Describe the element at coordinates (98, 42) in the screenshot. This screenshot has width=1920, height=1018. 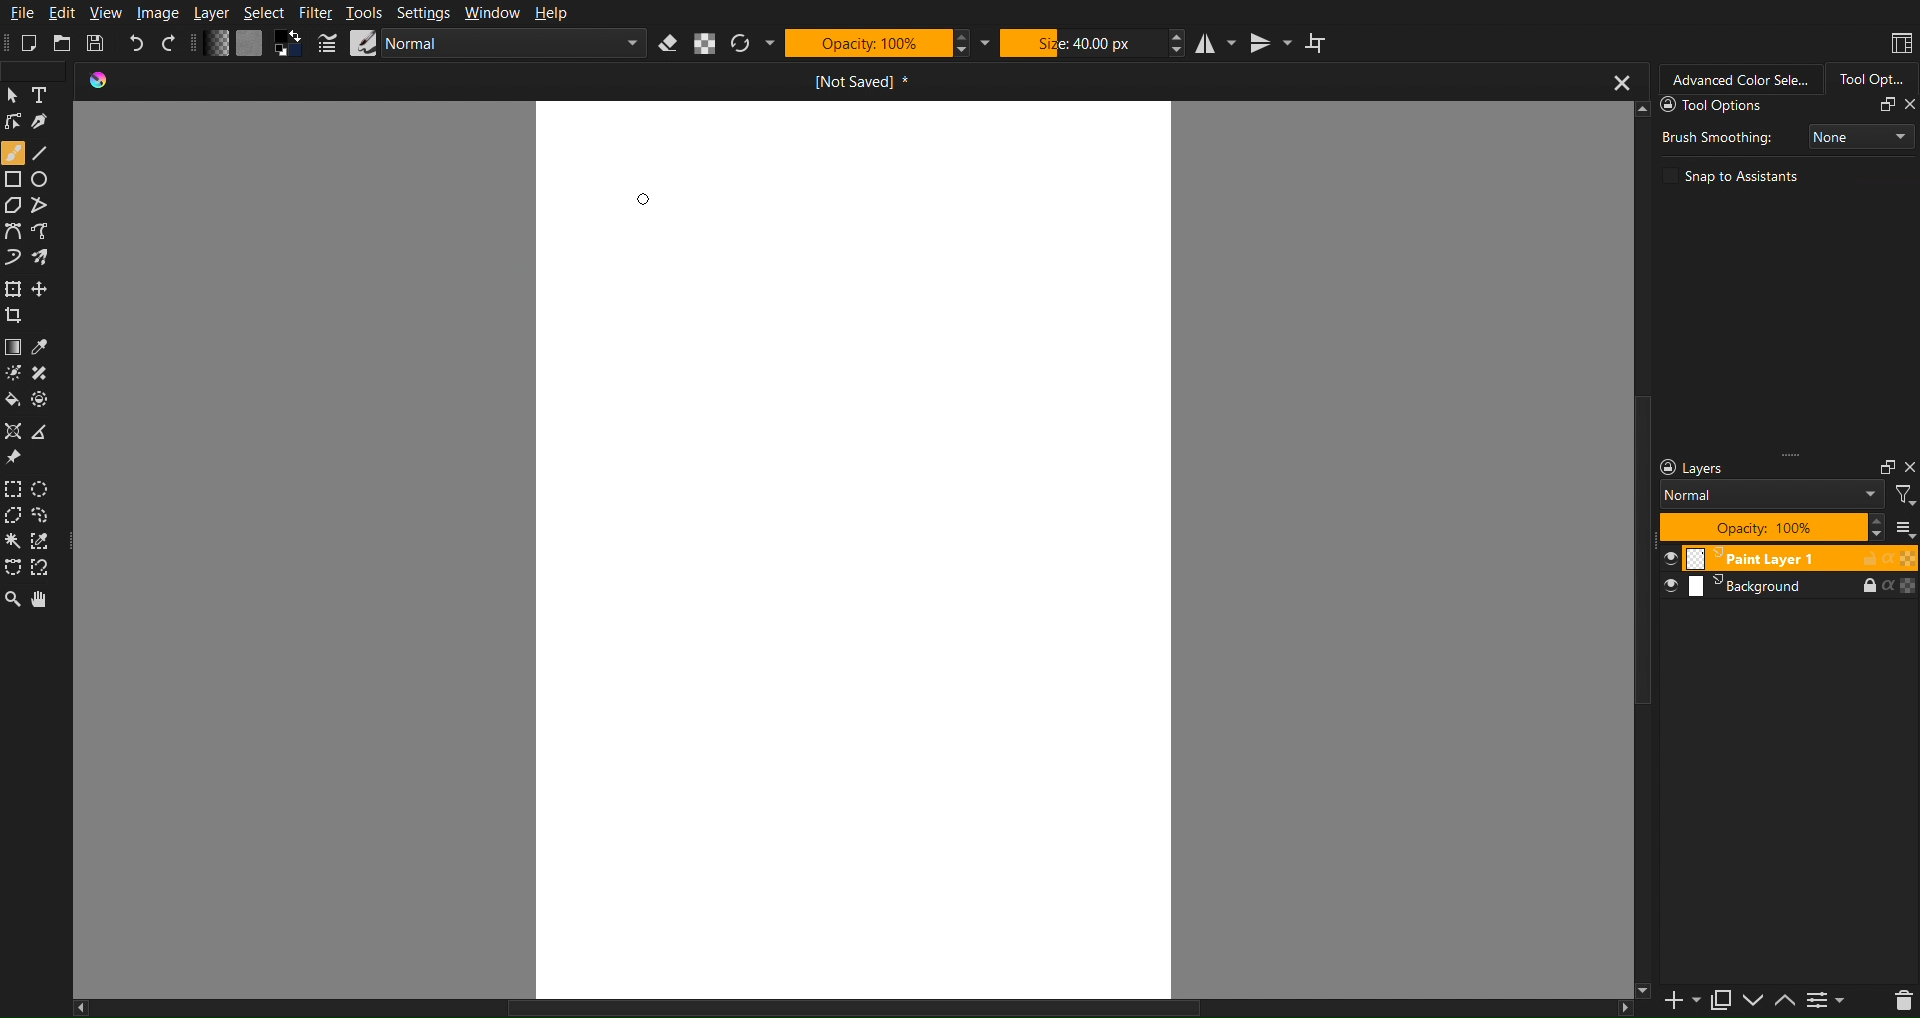
I see `Save` at that location.